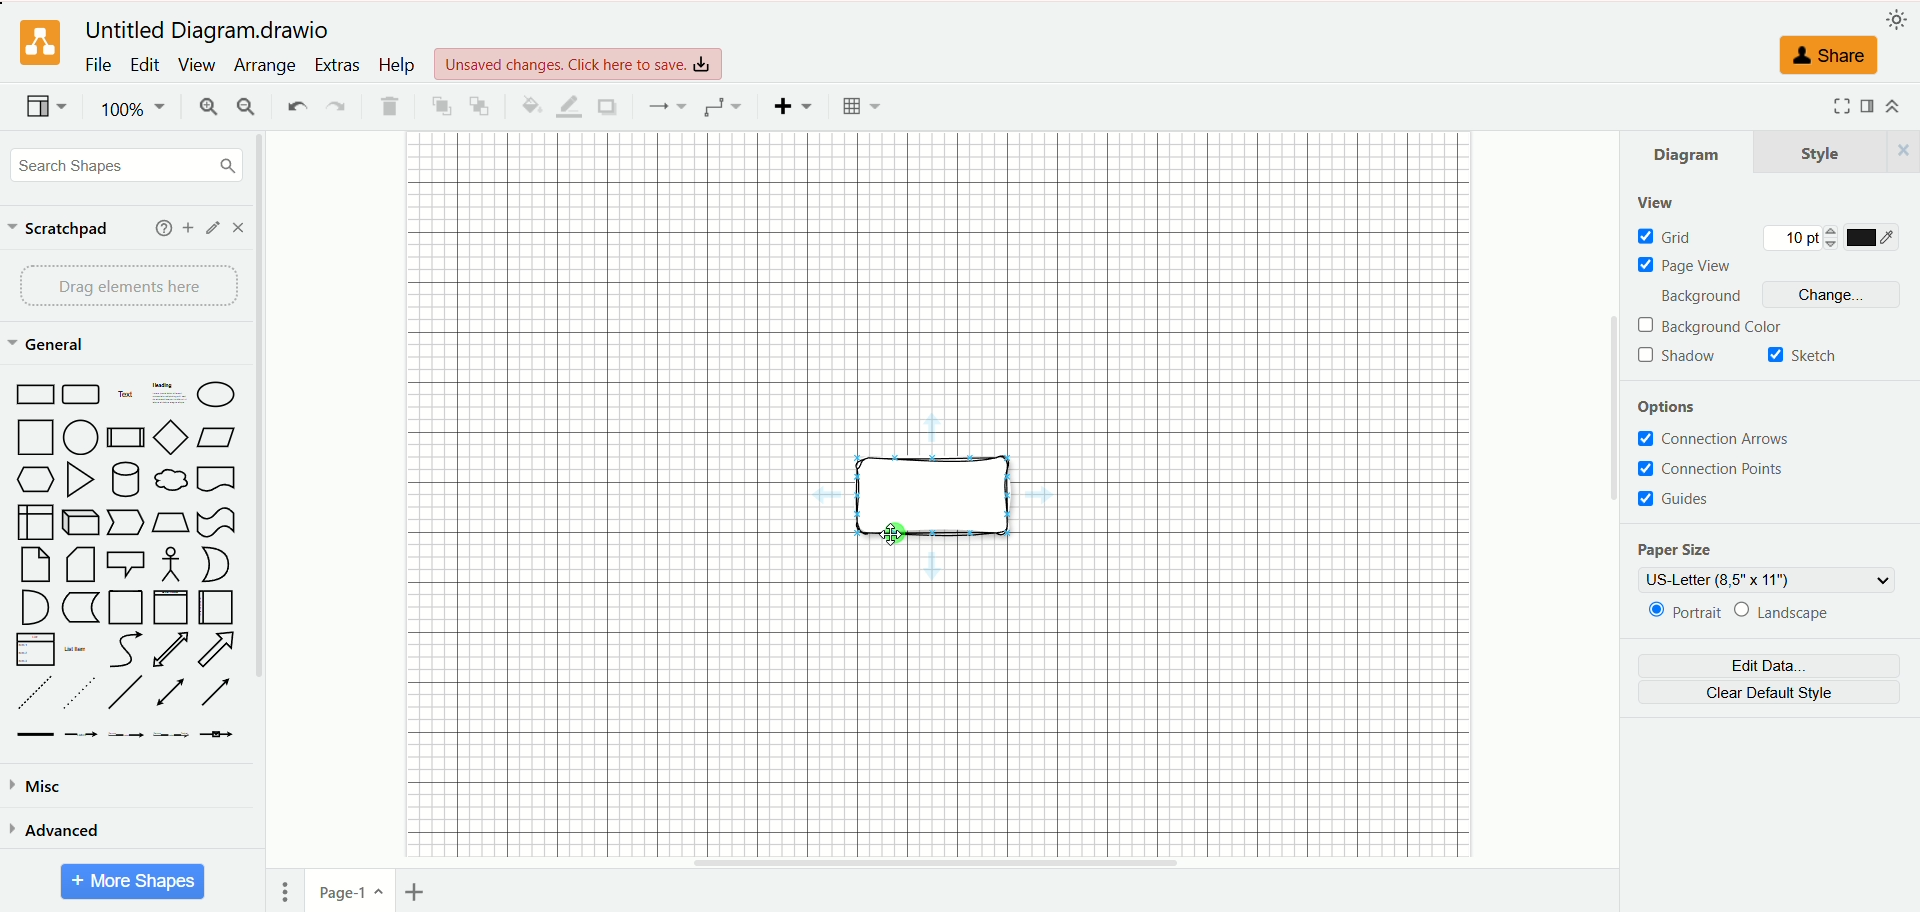  Describe the element at coordinates (395, 64) in the screenshot. I see `help` at that location.